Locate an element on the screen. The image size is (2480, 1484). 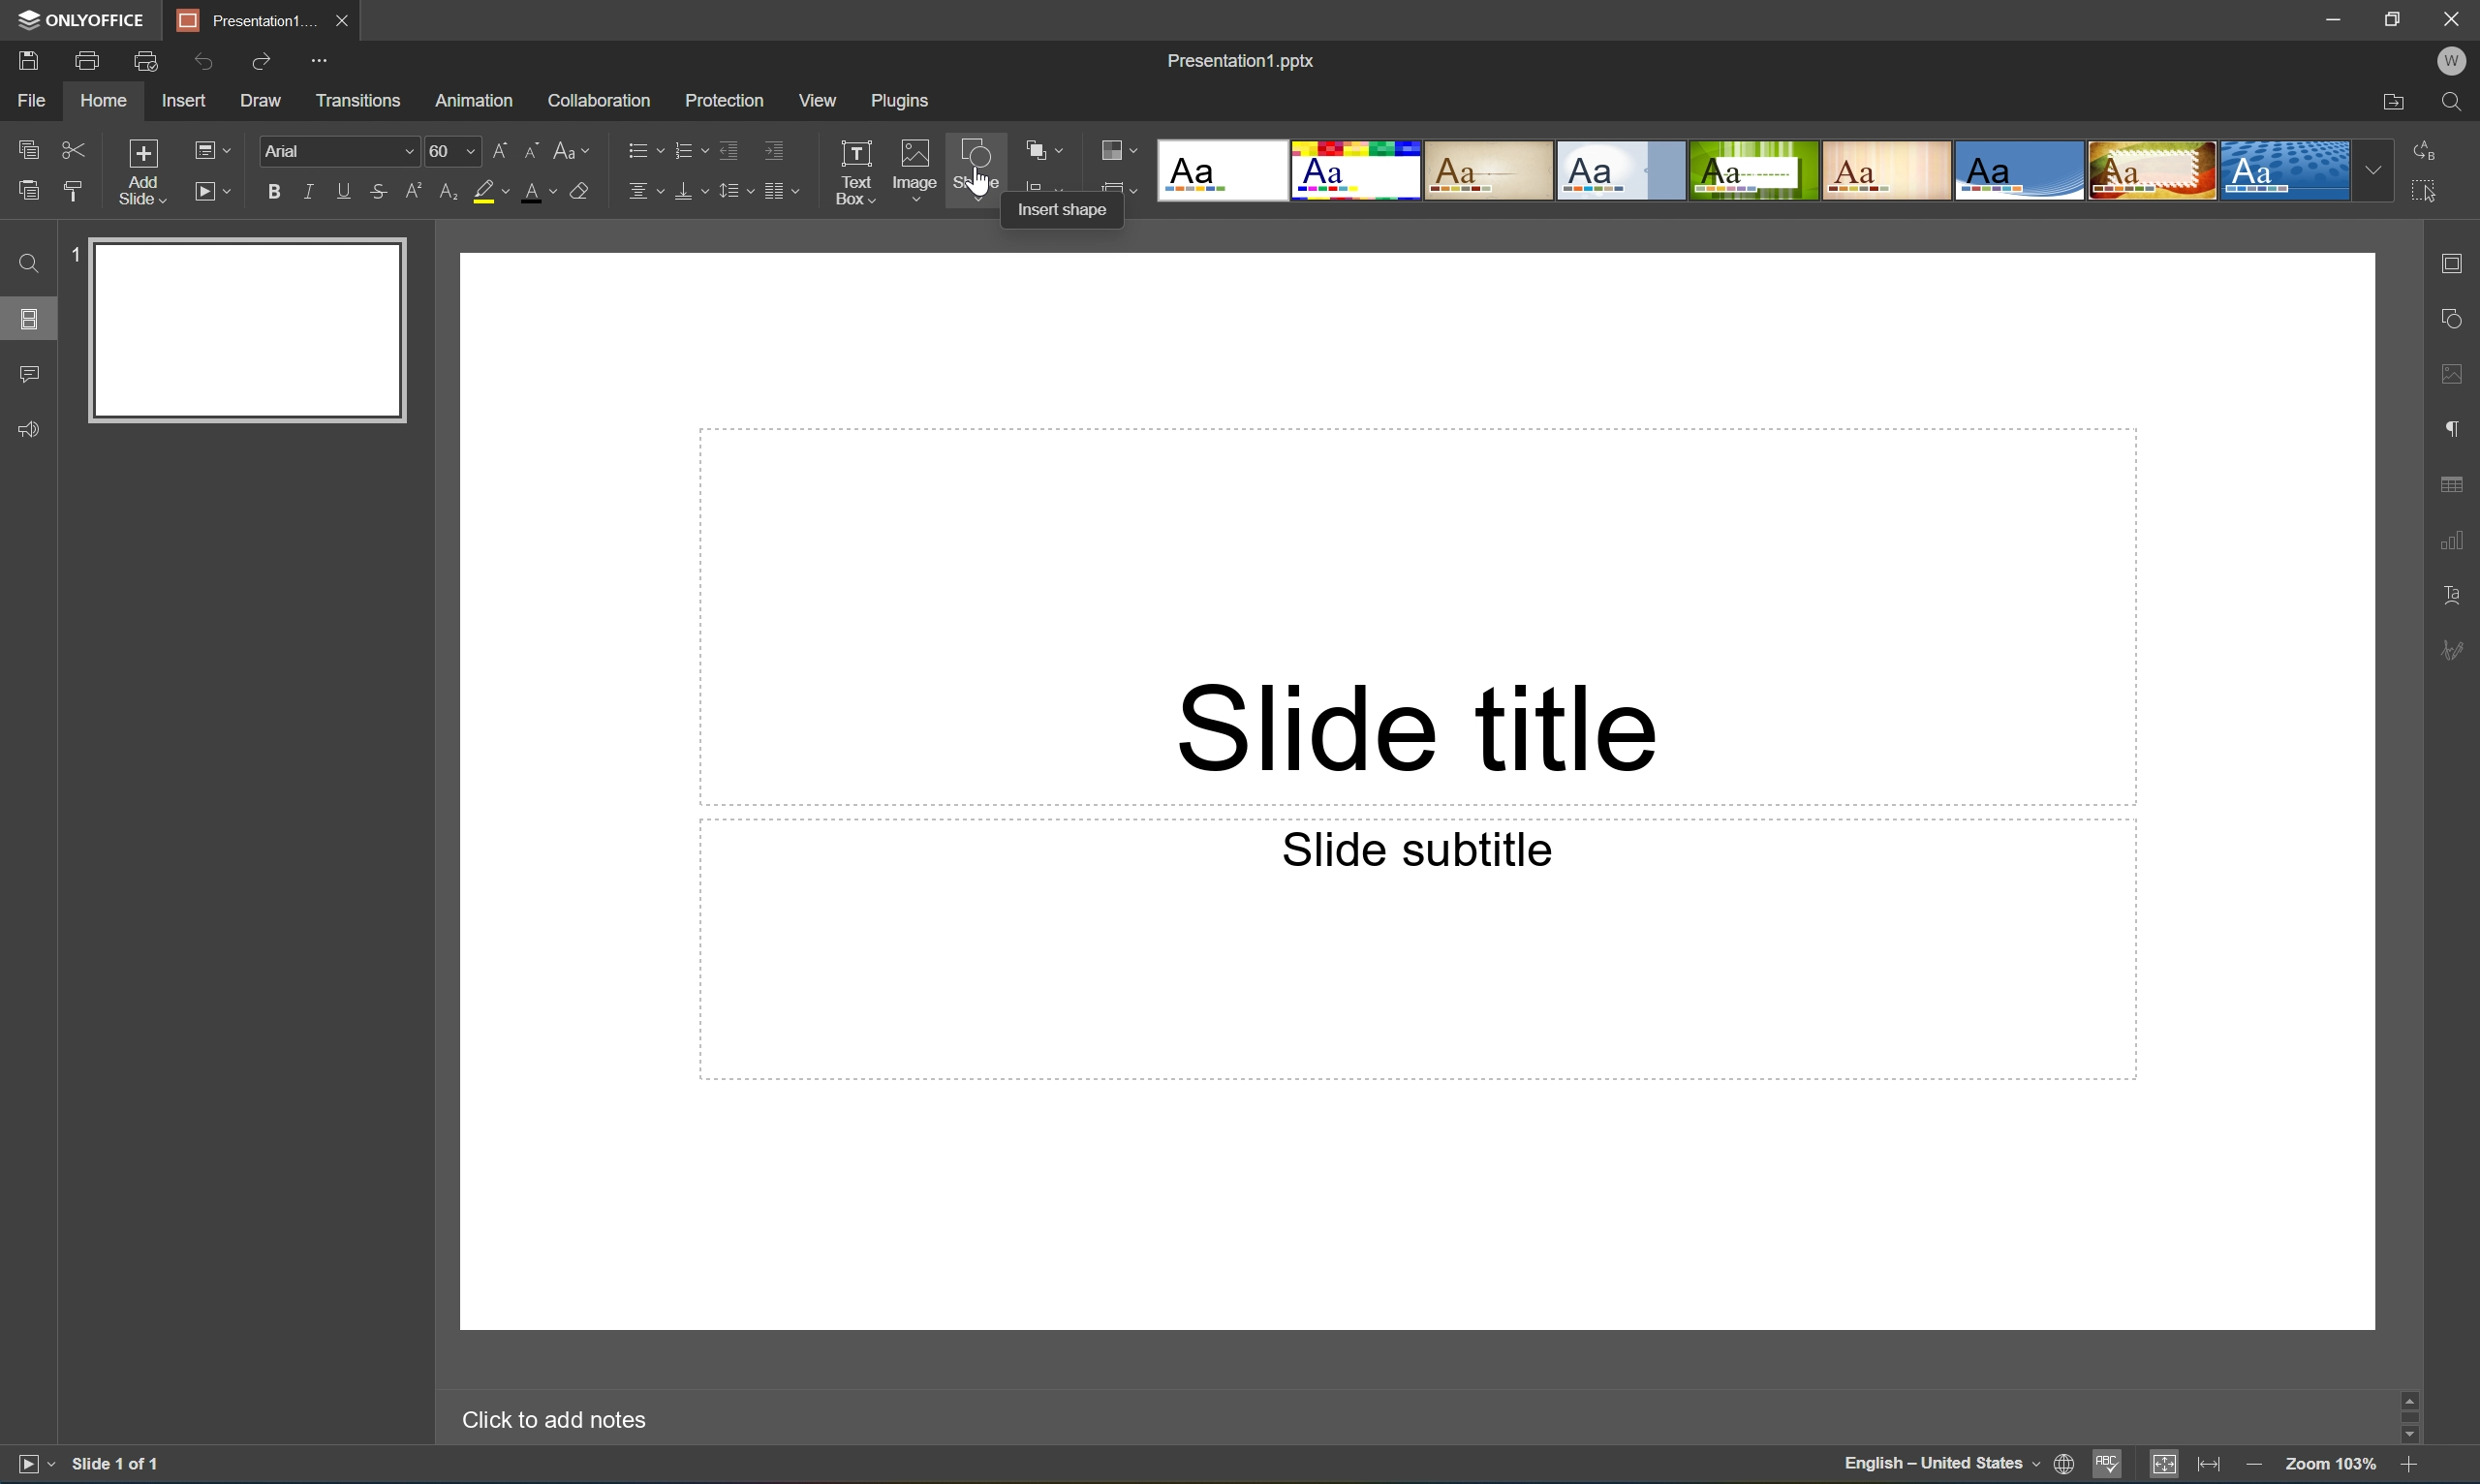
scroll up is located at coordinates (2405, 1396).